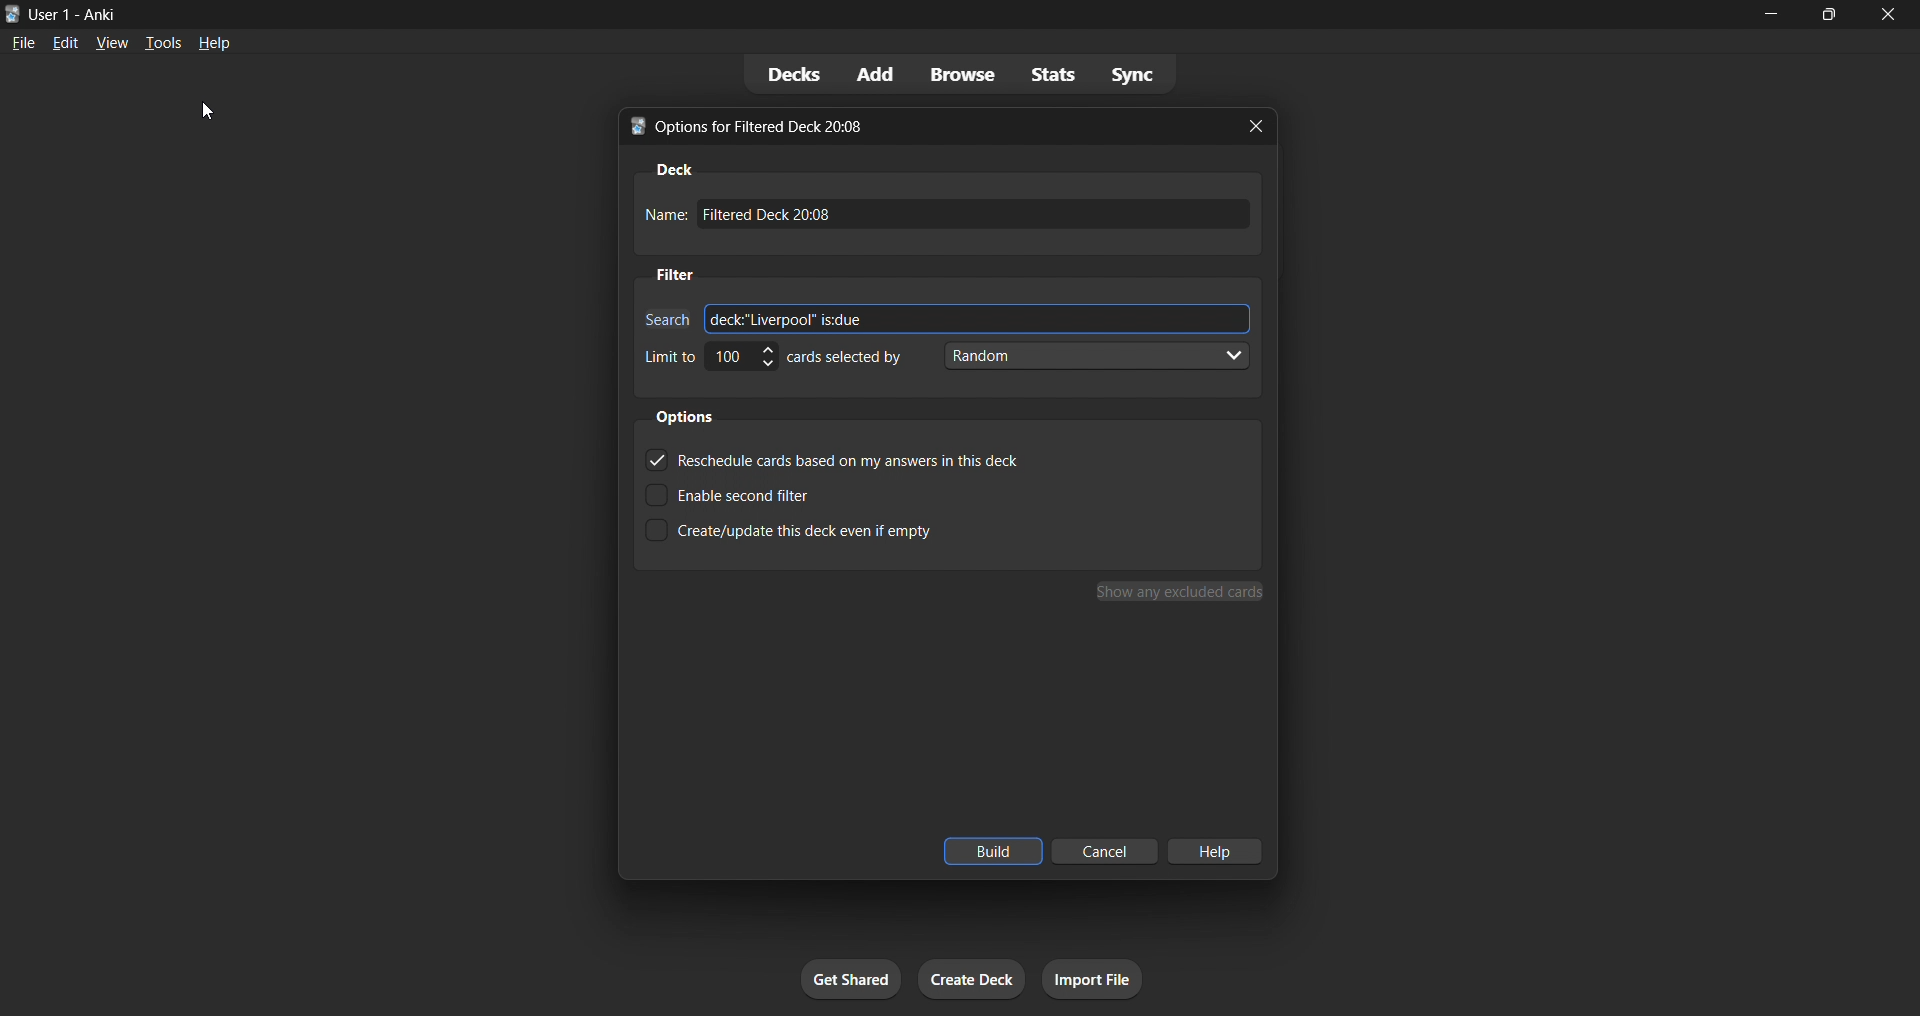  Describe the element at coordinates (844, 357) in the screenshot. I see `cards selected by` at that location.